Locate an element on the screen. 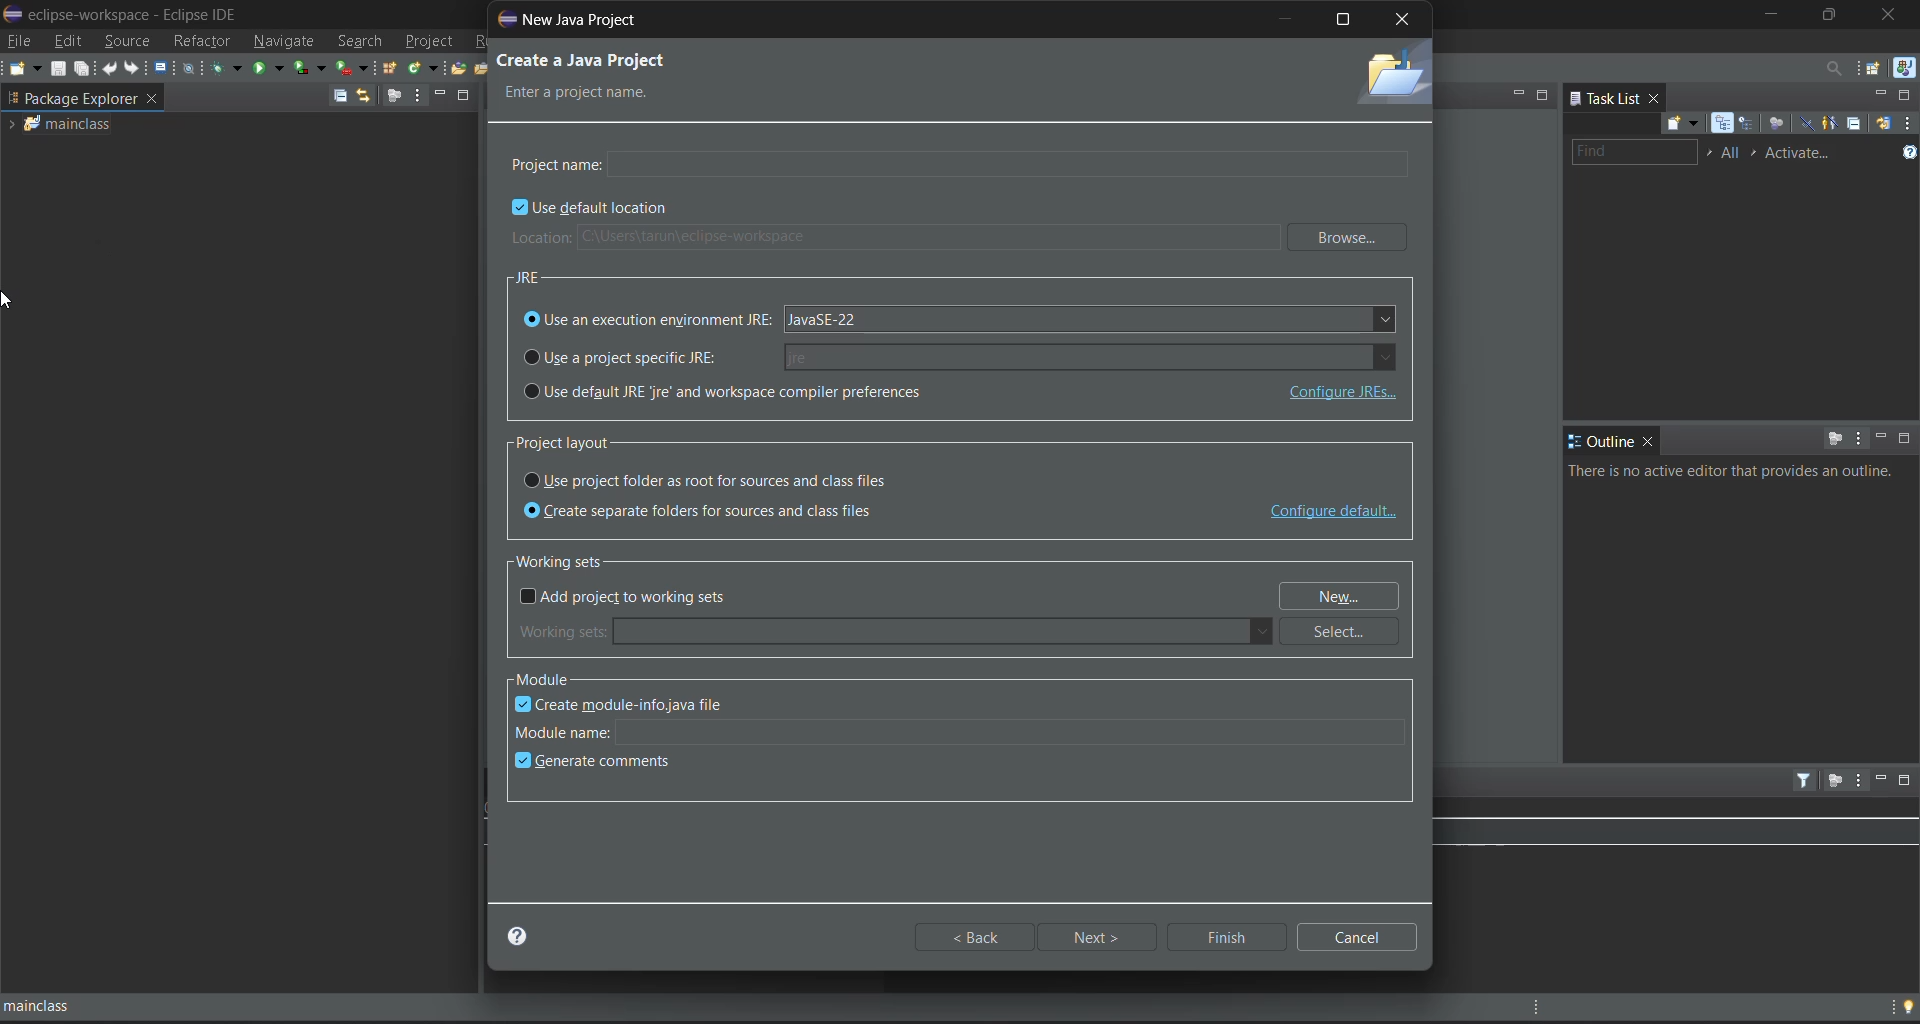  minimize is located at coordinates (1517, 93).